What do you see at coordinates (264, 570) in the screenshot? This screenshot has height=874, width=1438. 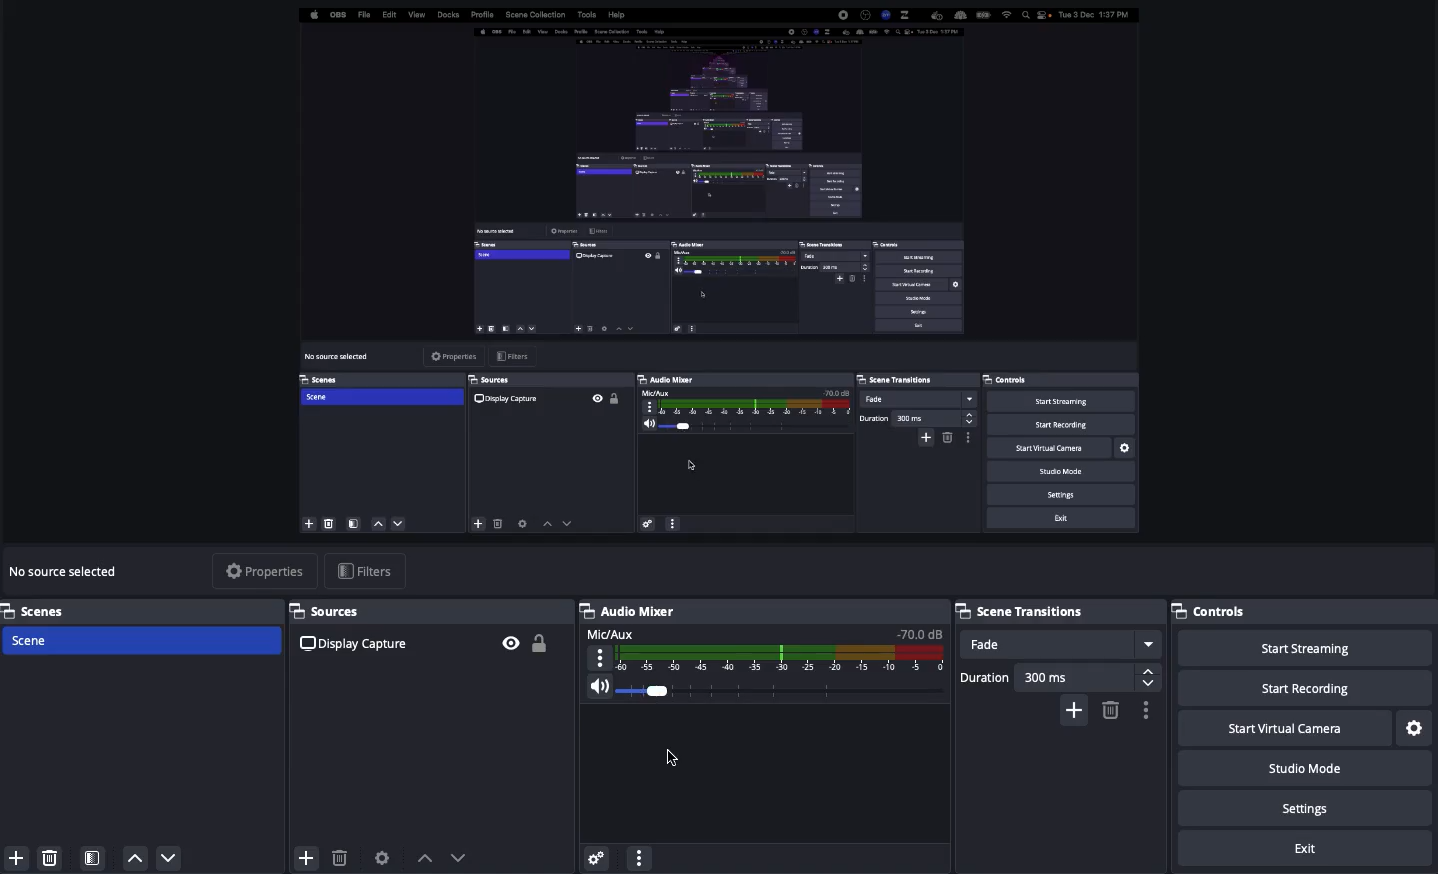 I see `Properties` at bounding box center [264, 570].